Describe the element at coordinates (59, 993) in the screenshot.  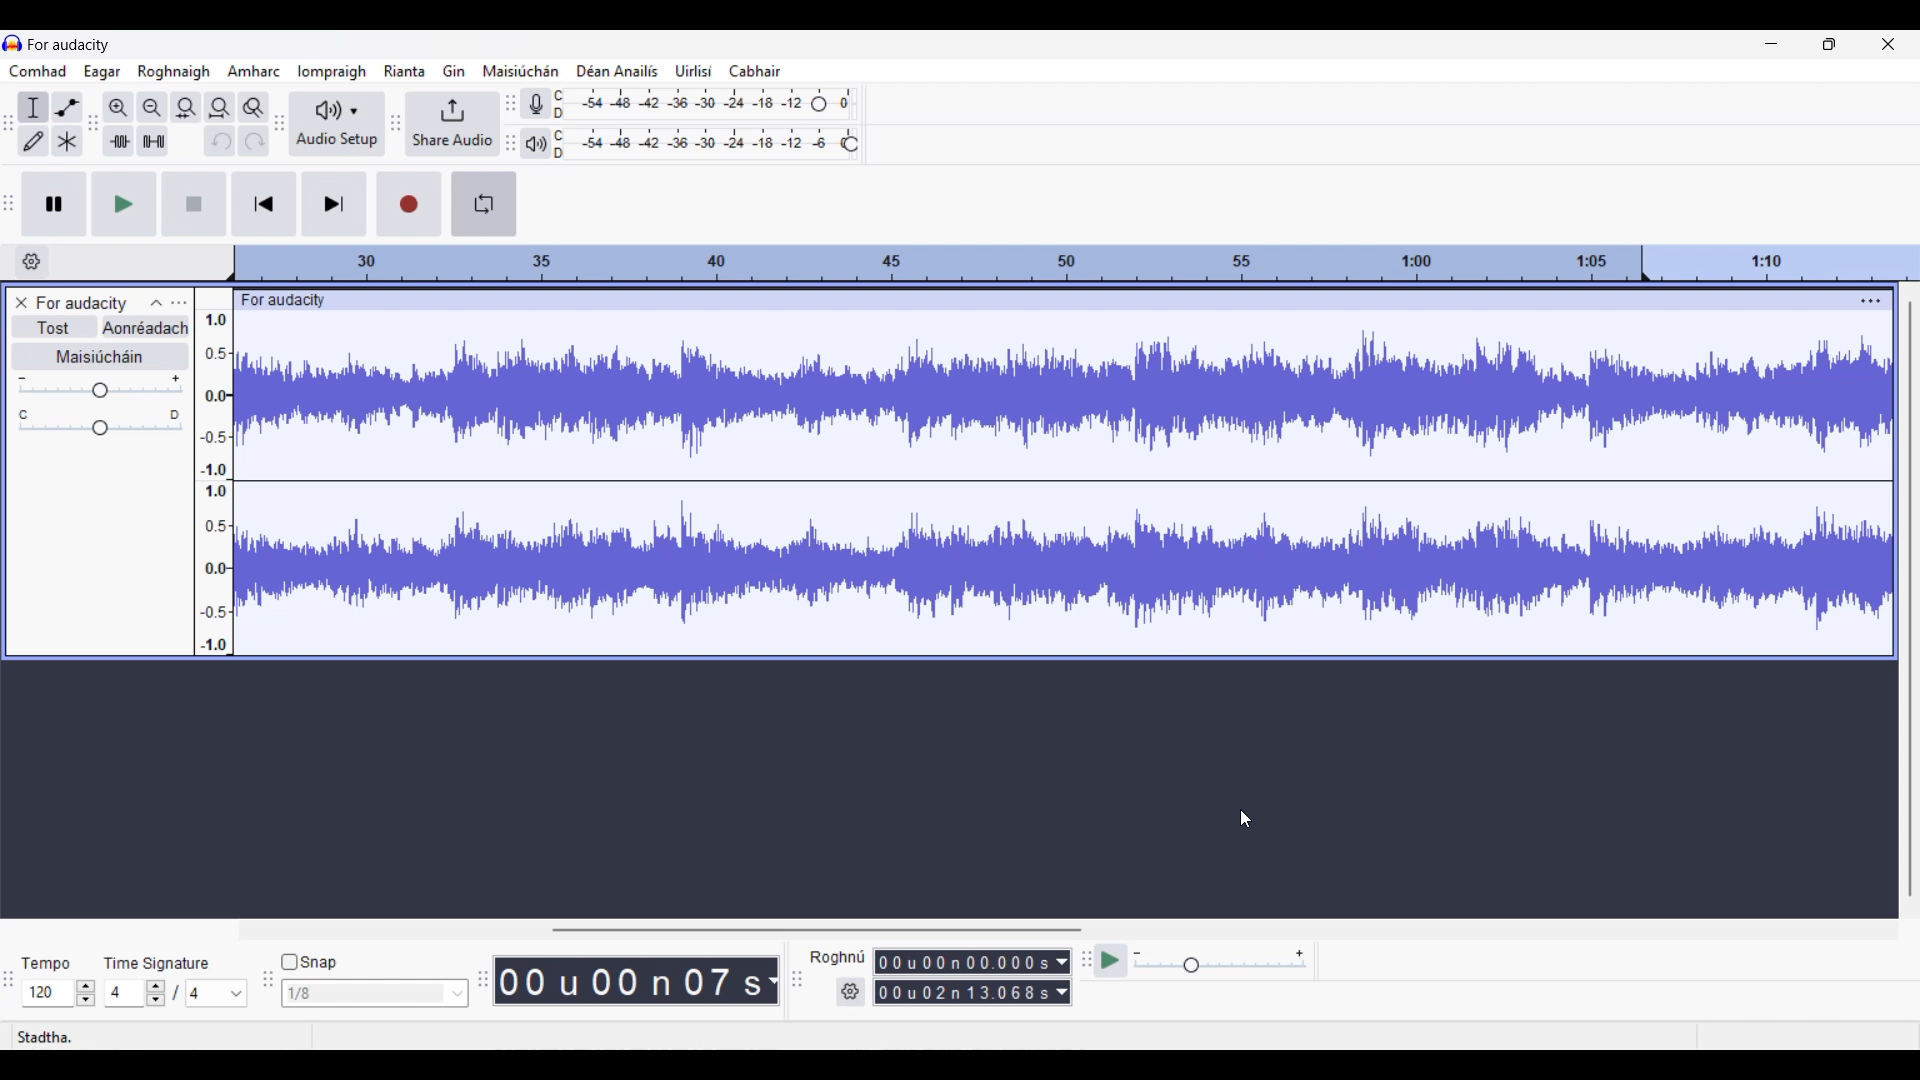
I see `120` at that location.